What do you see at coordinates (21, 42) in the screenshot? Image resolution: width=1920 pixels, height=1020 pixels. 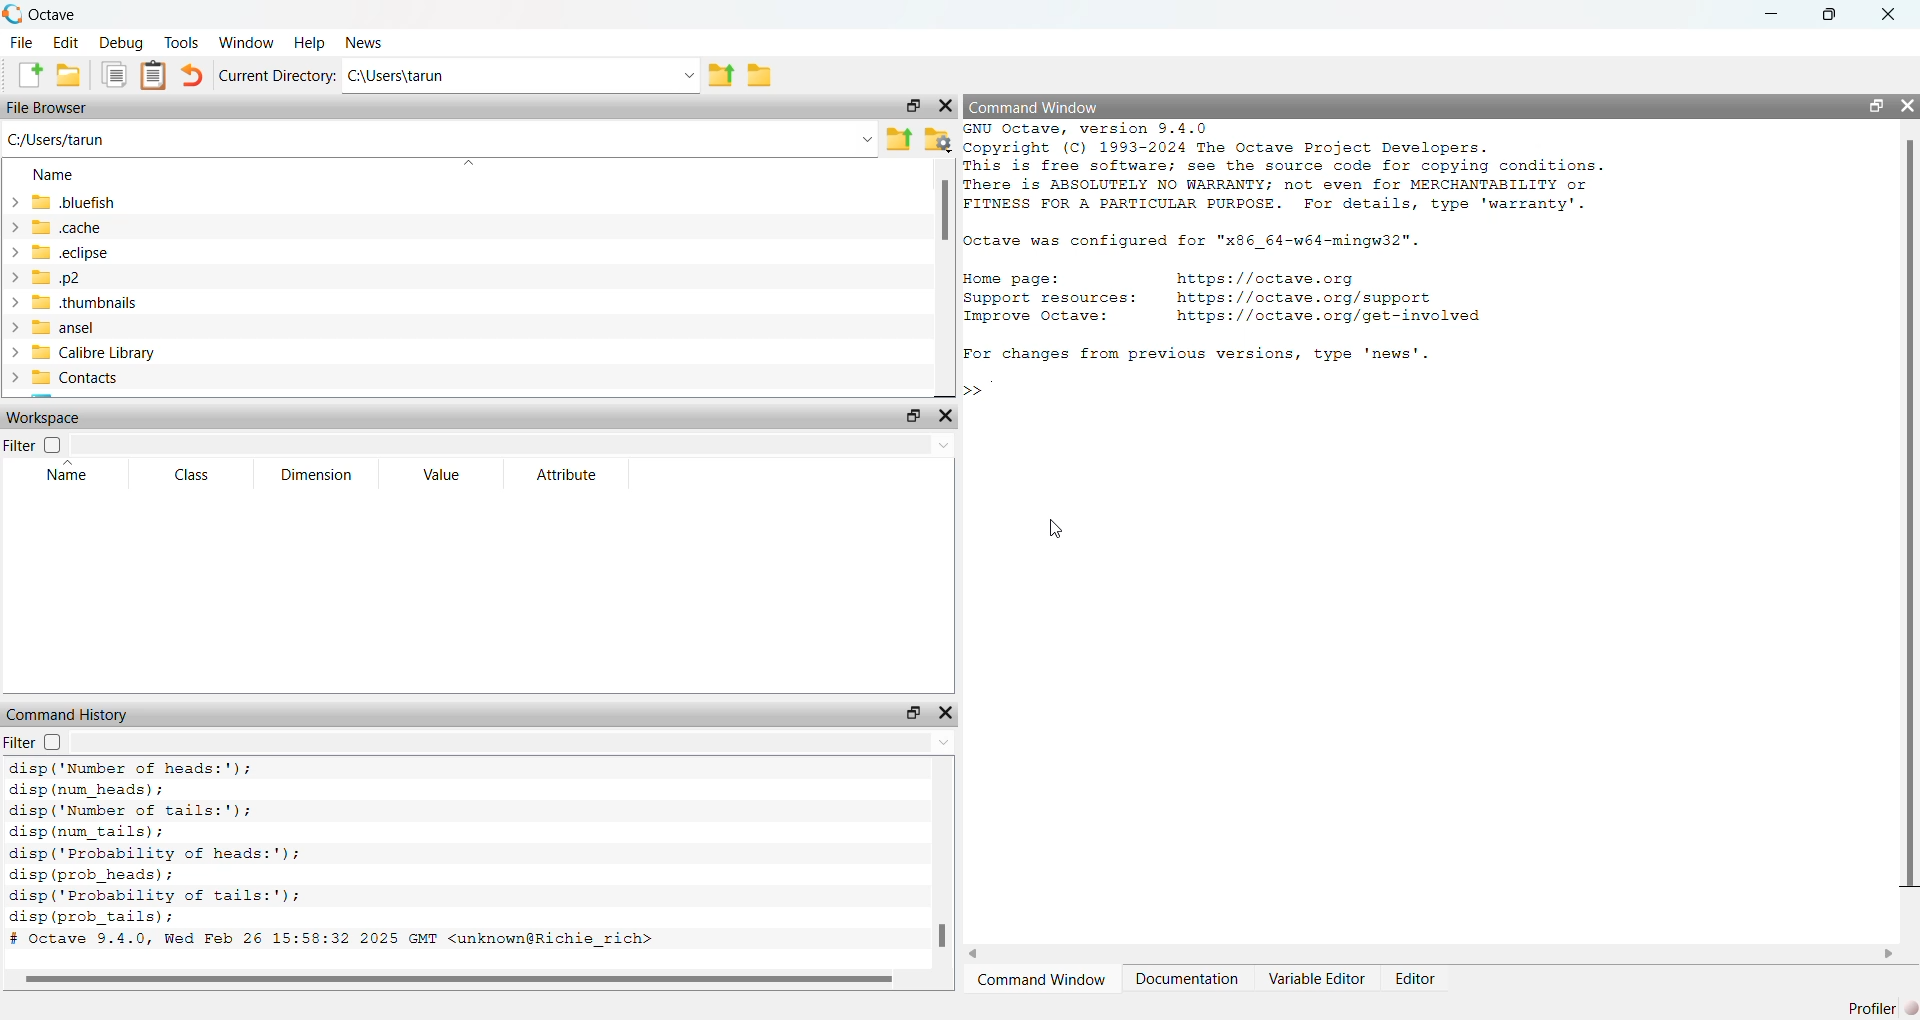 I see `File` at bounding box center [21, 42].